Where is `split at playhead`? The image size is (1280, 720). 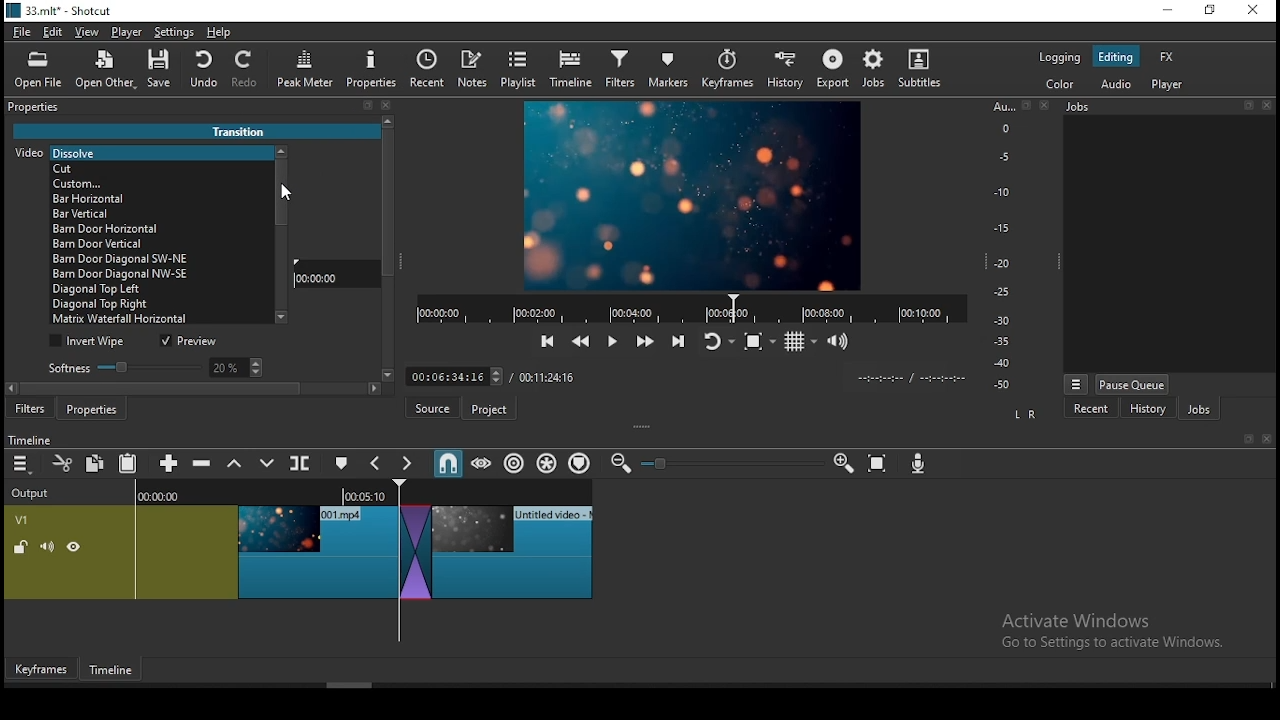 split at playhead is located at coordinates (433, 71).